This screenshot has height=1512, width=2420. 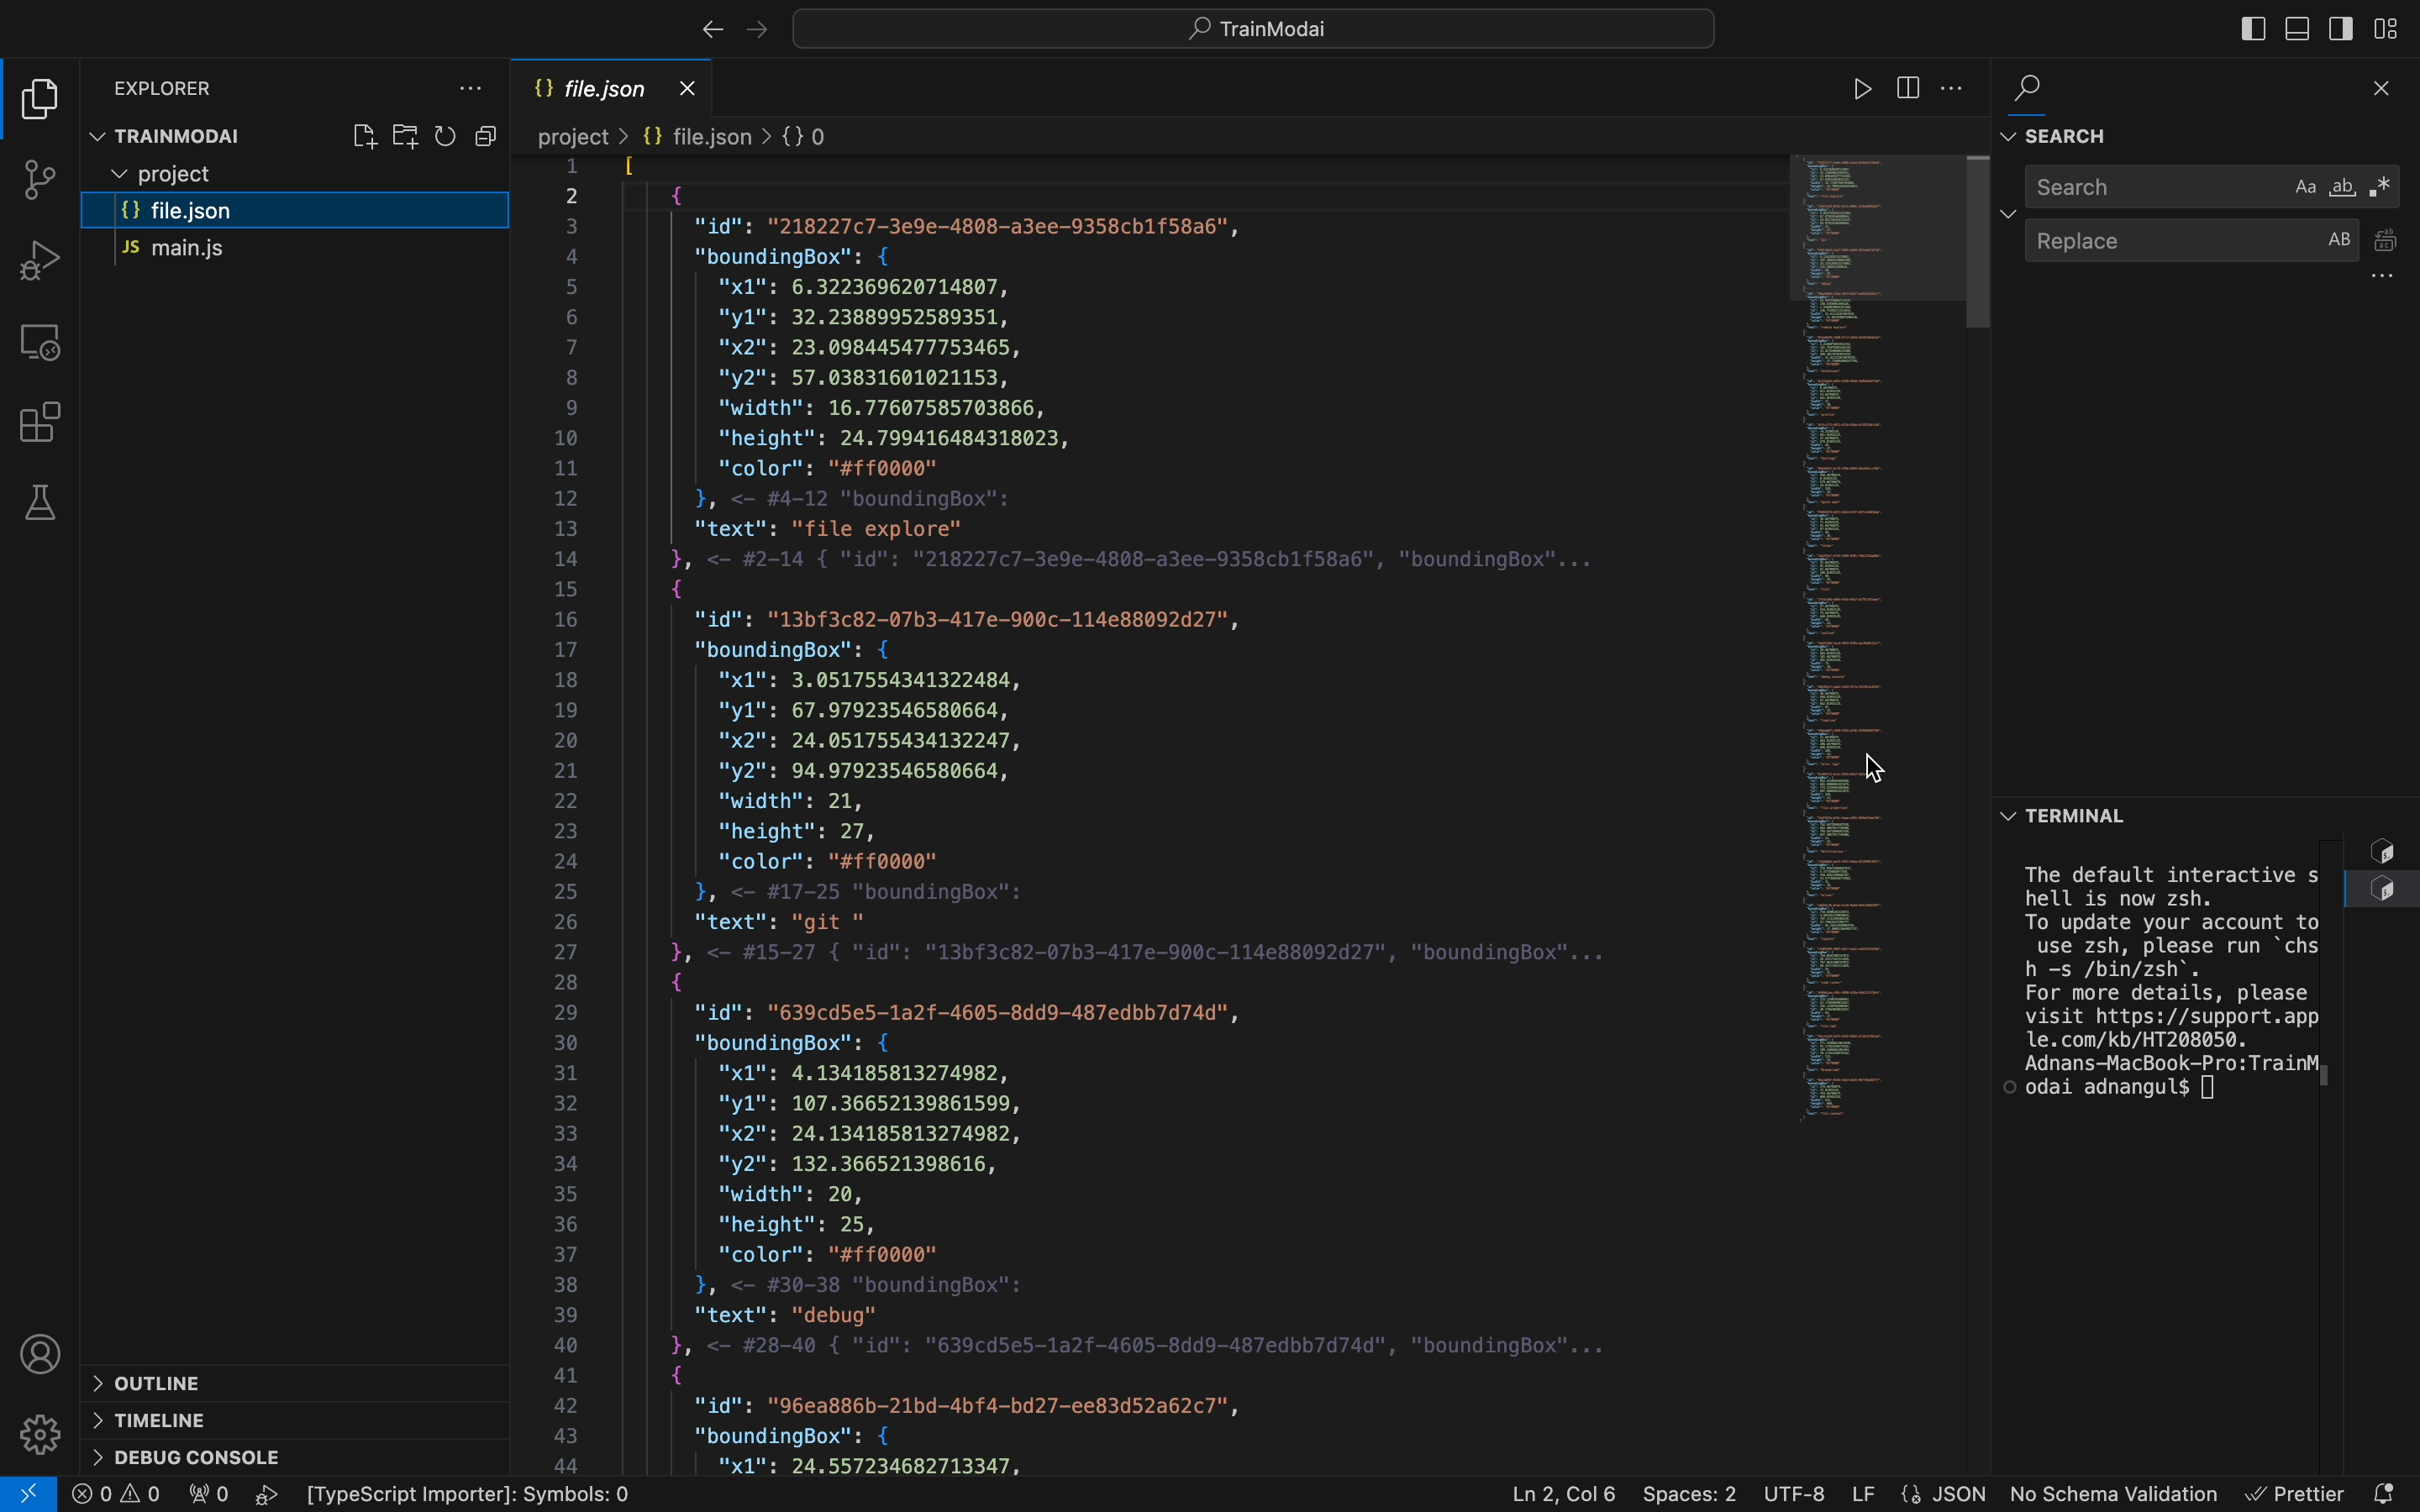 I want to click on debug, so click(x=205, y=1459).